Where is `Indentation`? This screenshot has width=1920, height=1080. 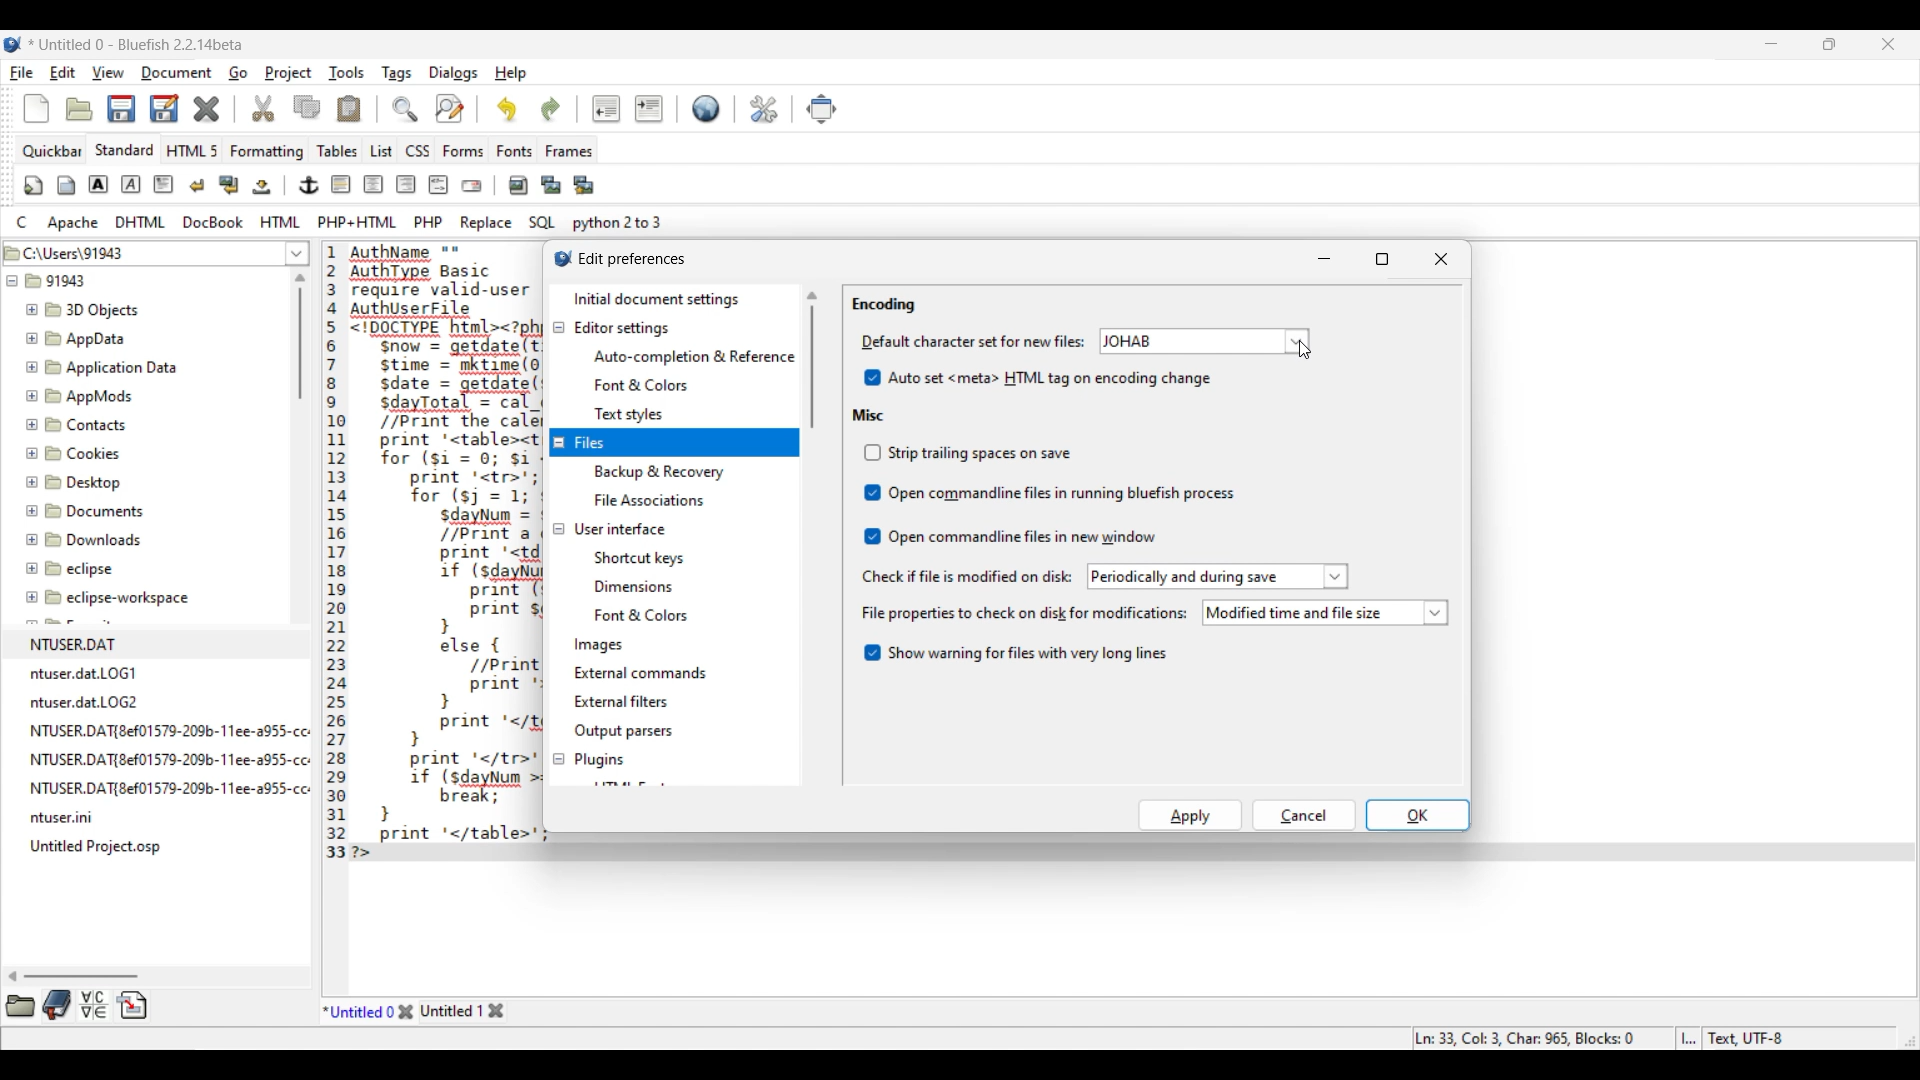 Indentation is located at coordinates (628, 108).